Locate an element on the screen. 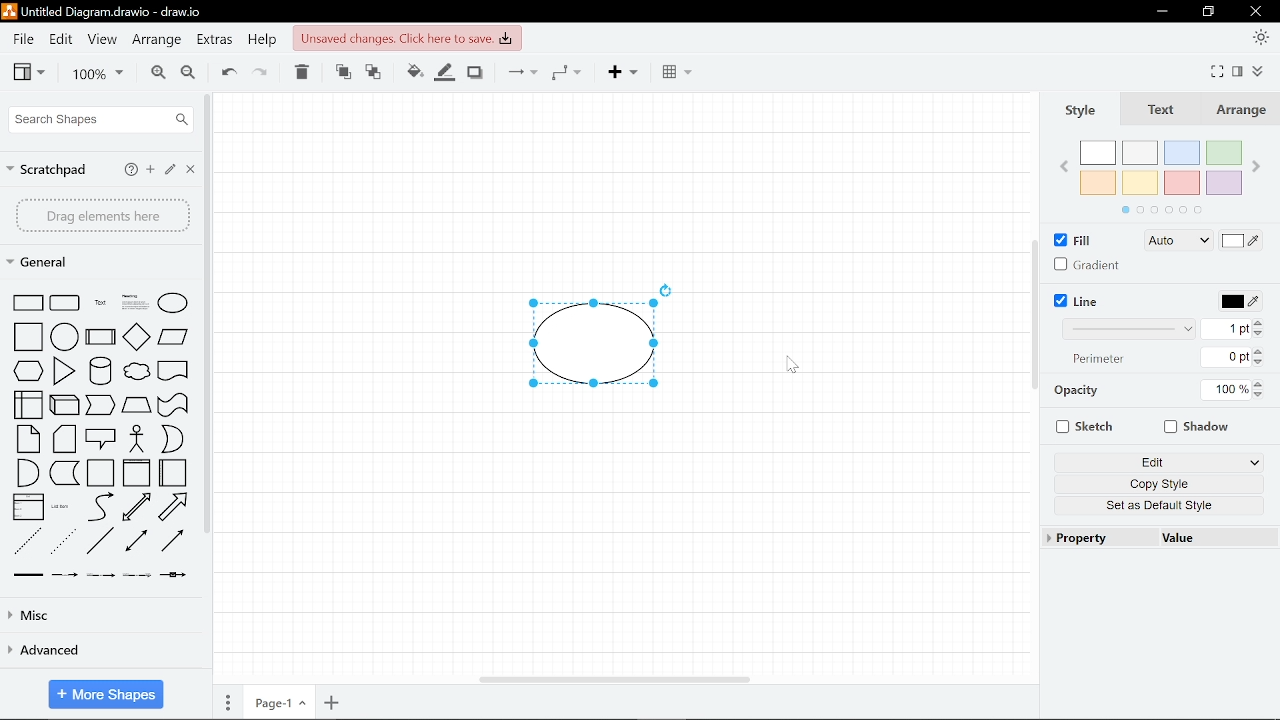 The width and height of the screenshot is (1280, 720). Shadow is located at coordinates (1192, 425).